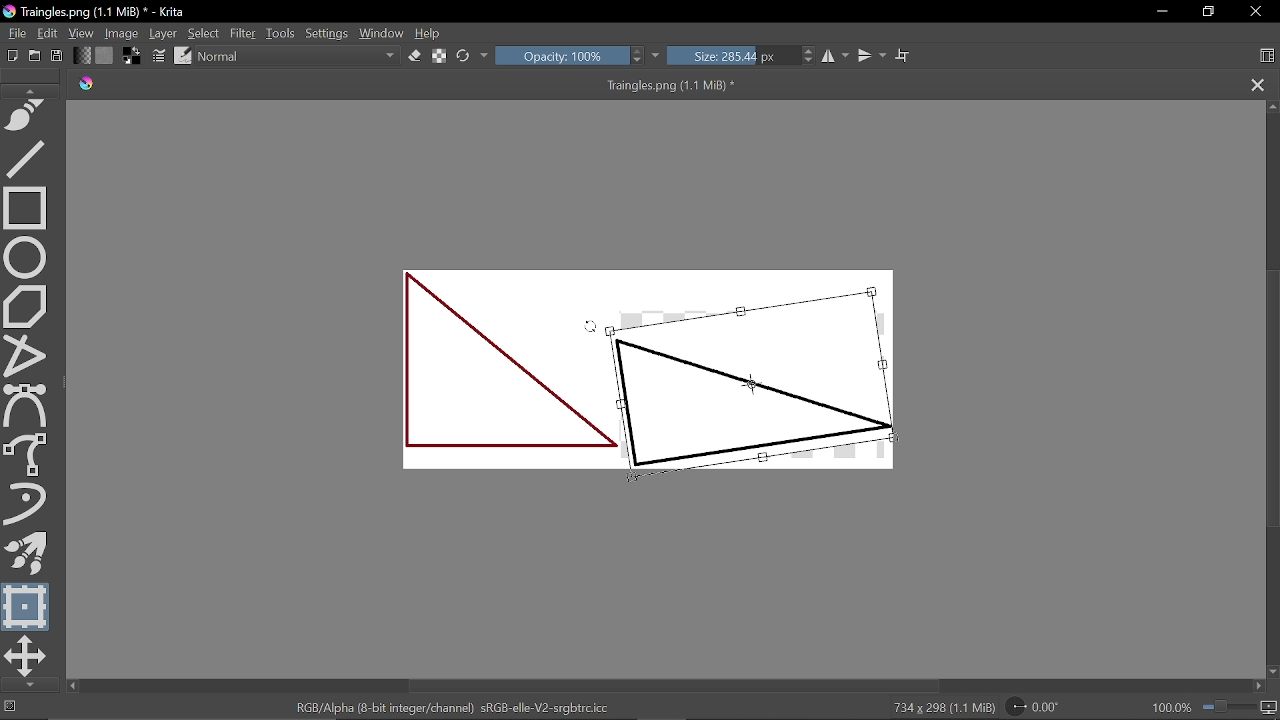 The height and width of the screenshot is (720, 1280). What do you see at coordinates (26, 207) in the screenshot?
I see `Rectangle tool` at bounding box center [26, 207].